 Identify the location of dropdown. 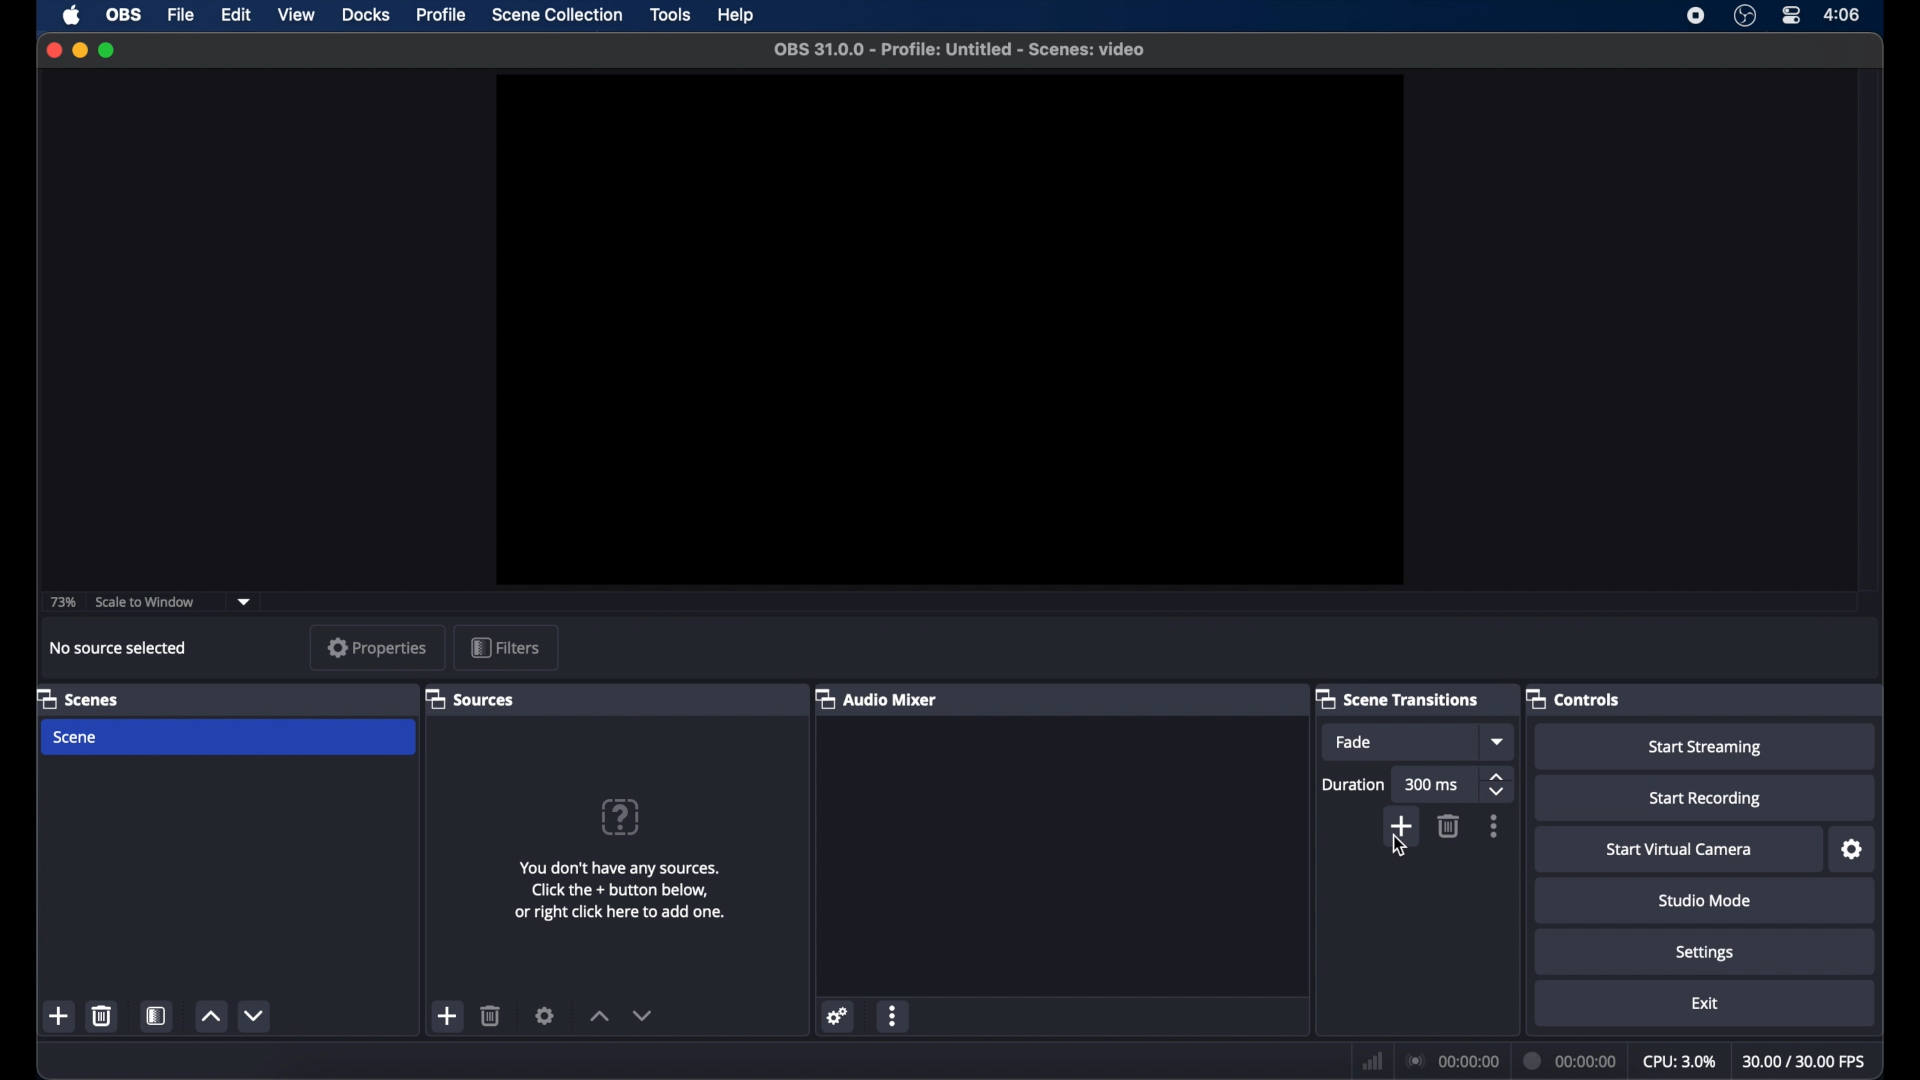
(246, 602).